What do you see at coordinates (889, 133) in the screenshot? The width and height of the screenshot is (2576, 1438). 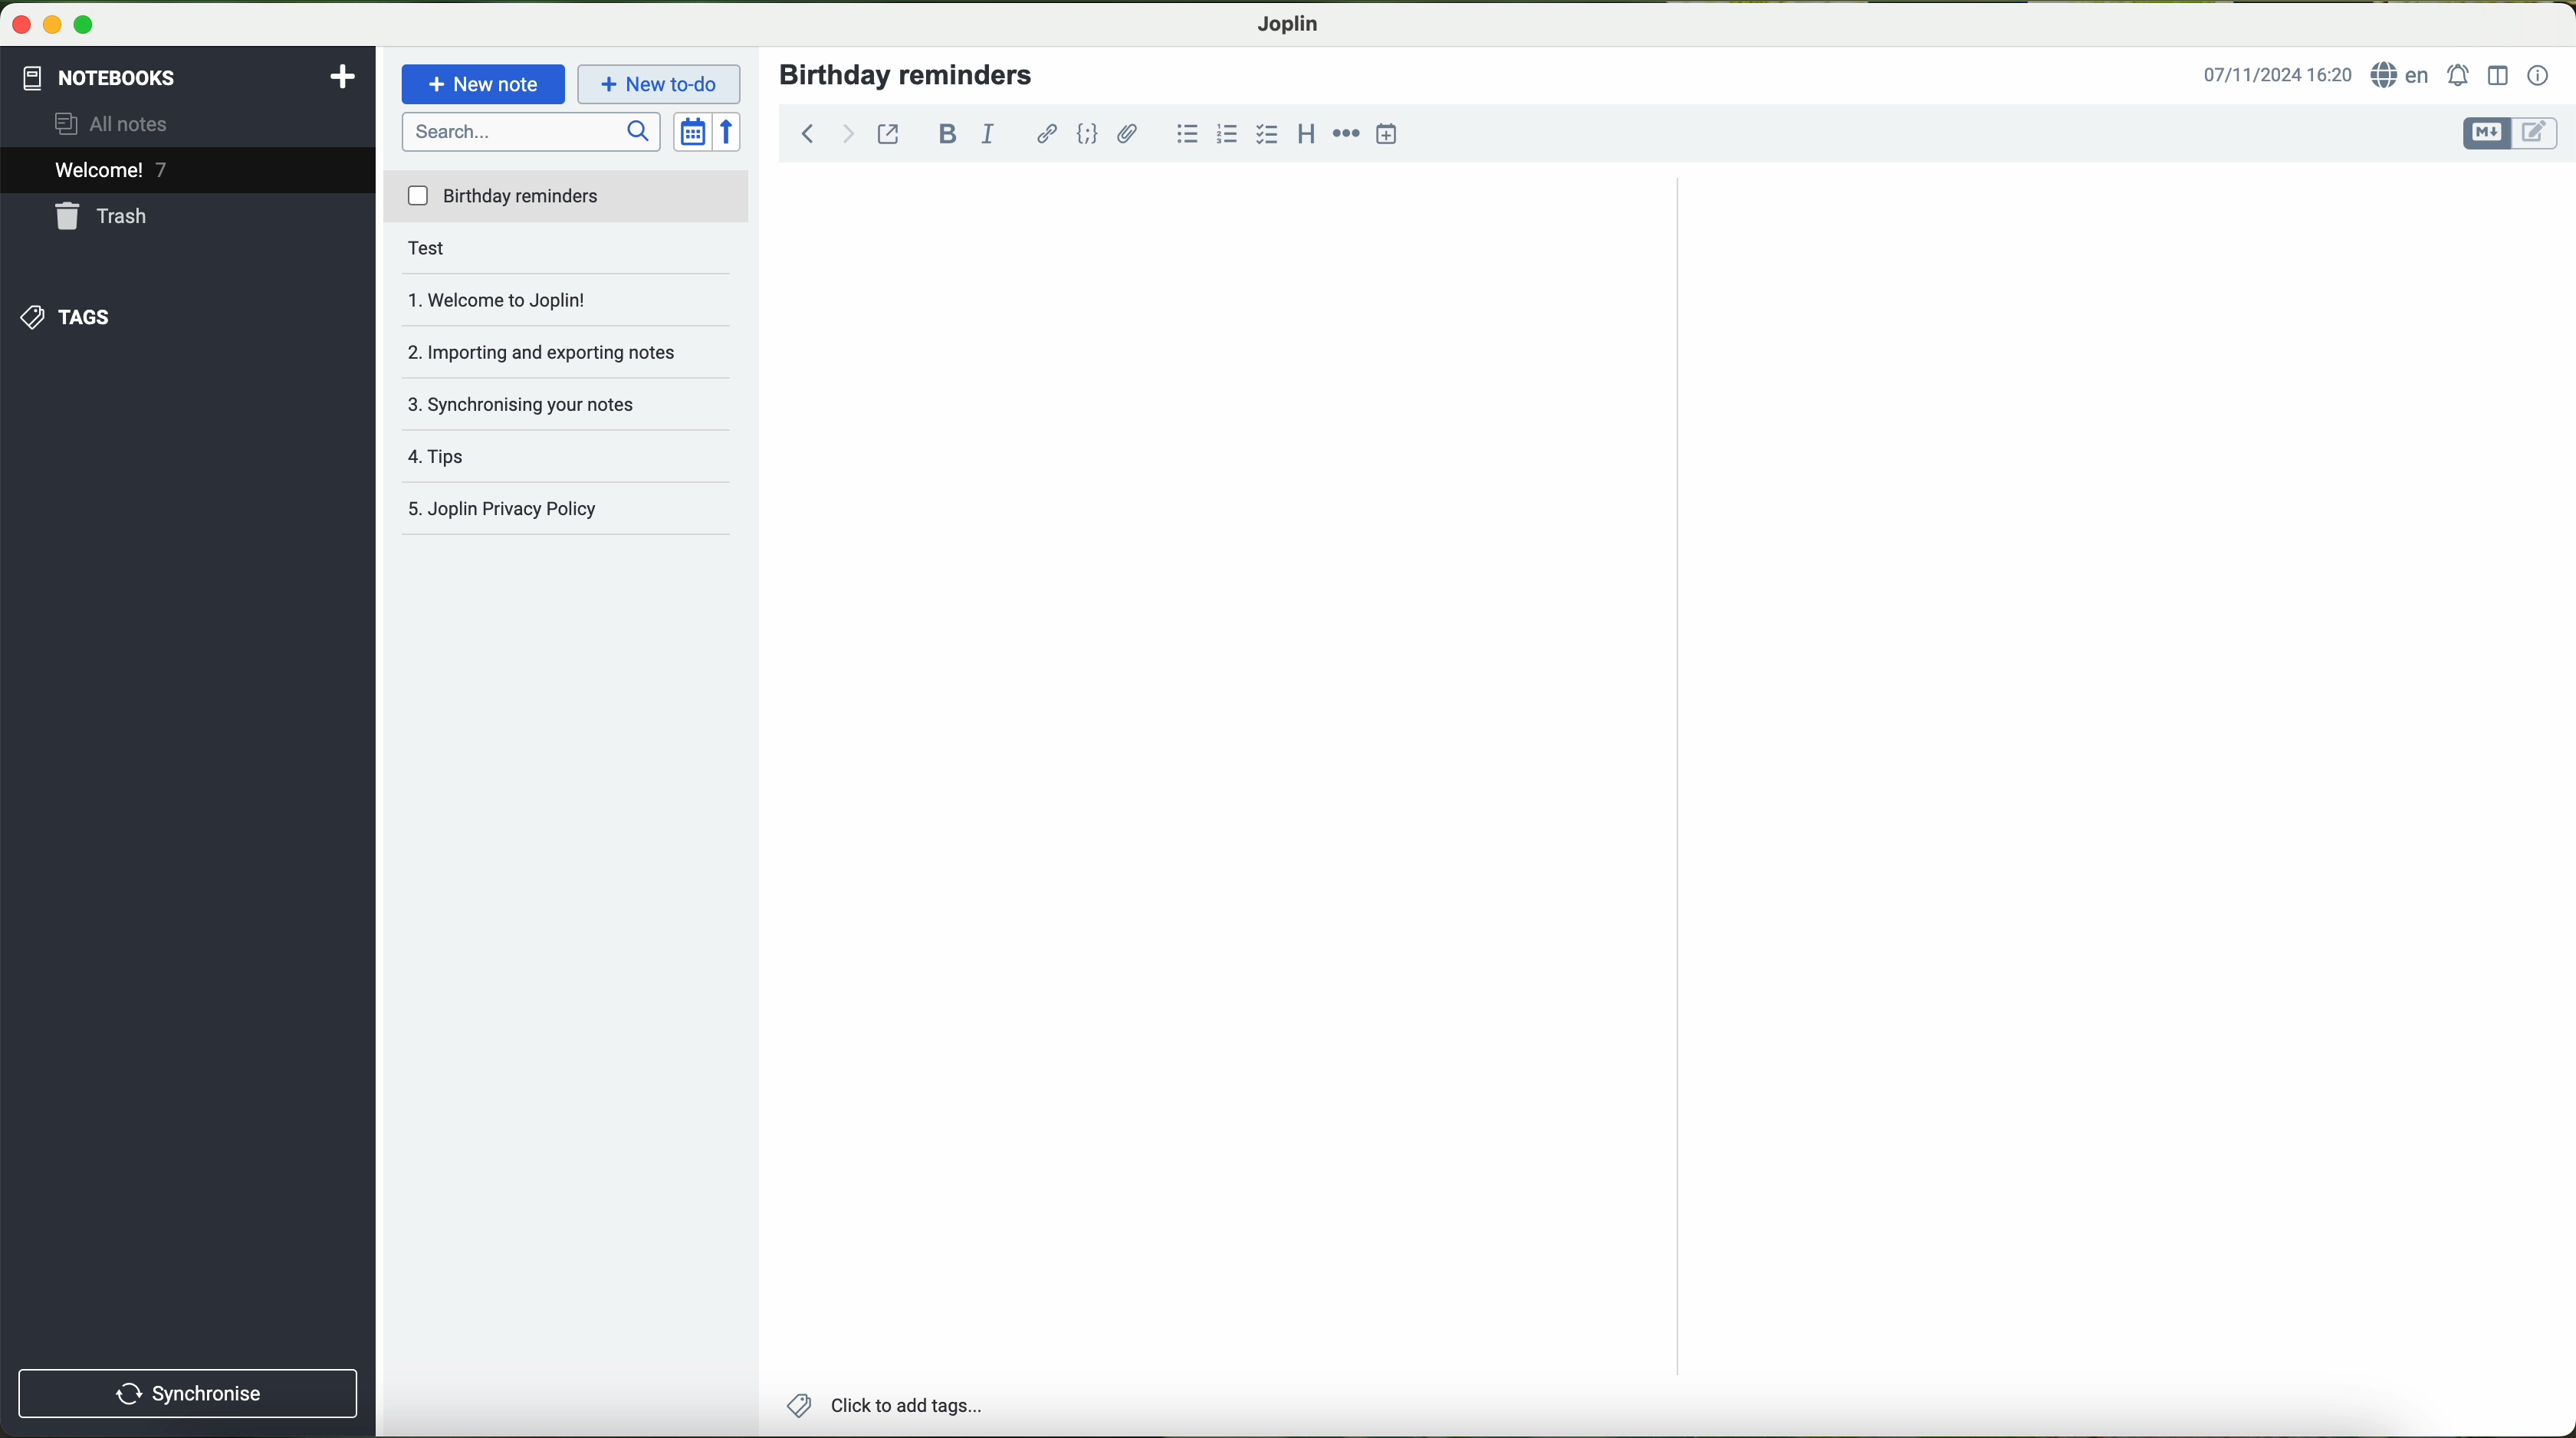 I see `toggle external editing` at bounding box center [889, 133].